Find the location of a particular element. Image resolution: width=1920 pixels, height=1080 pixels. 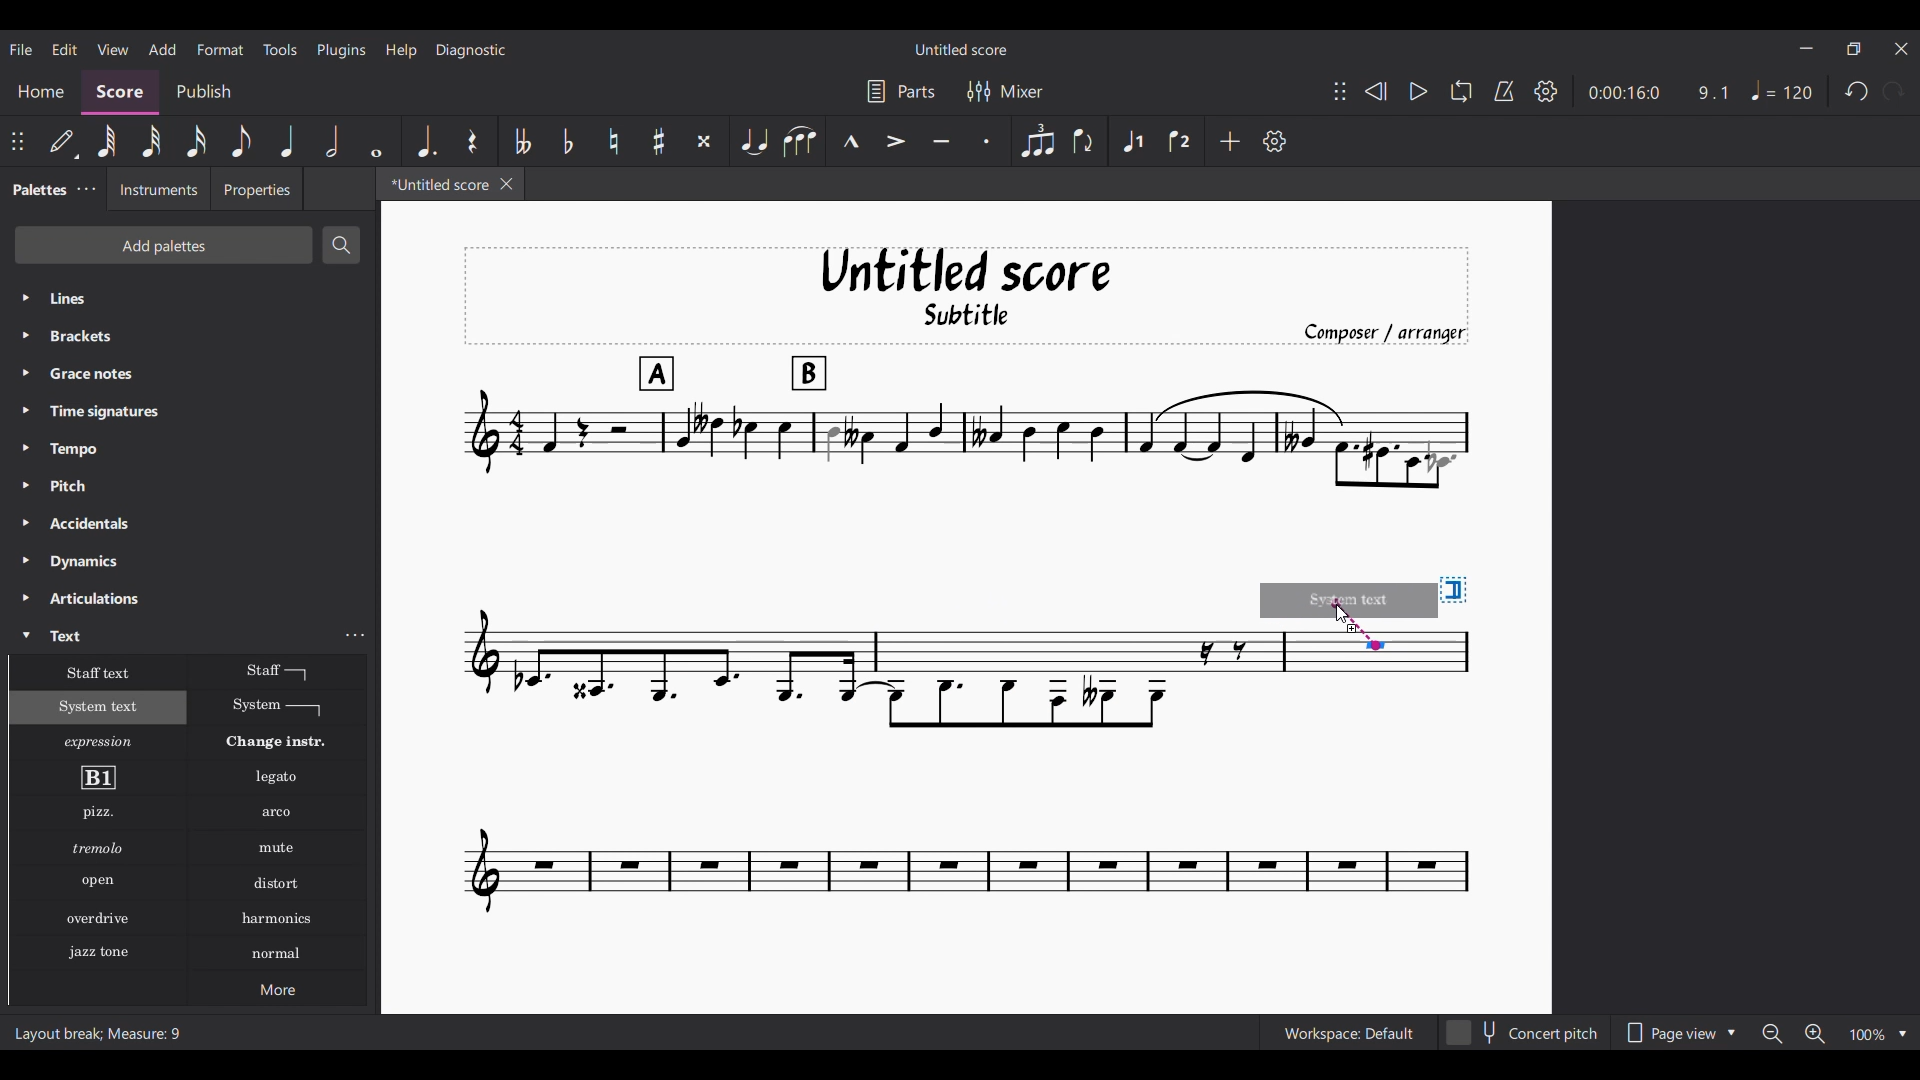

Edit menu is located at coordinates (65, 50).